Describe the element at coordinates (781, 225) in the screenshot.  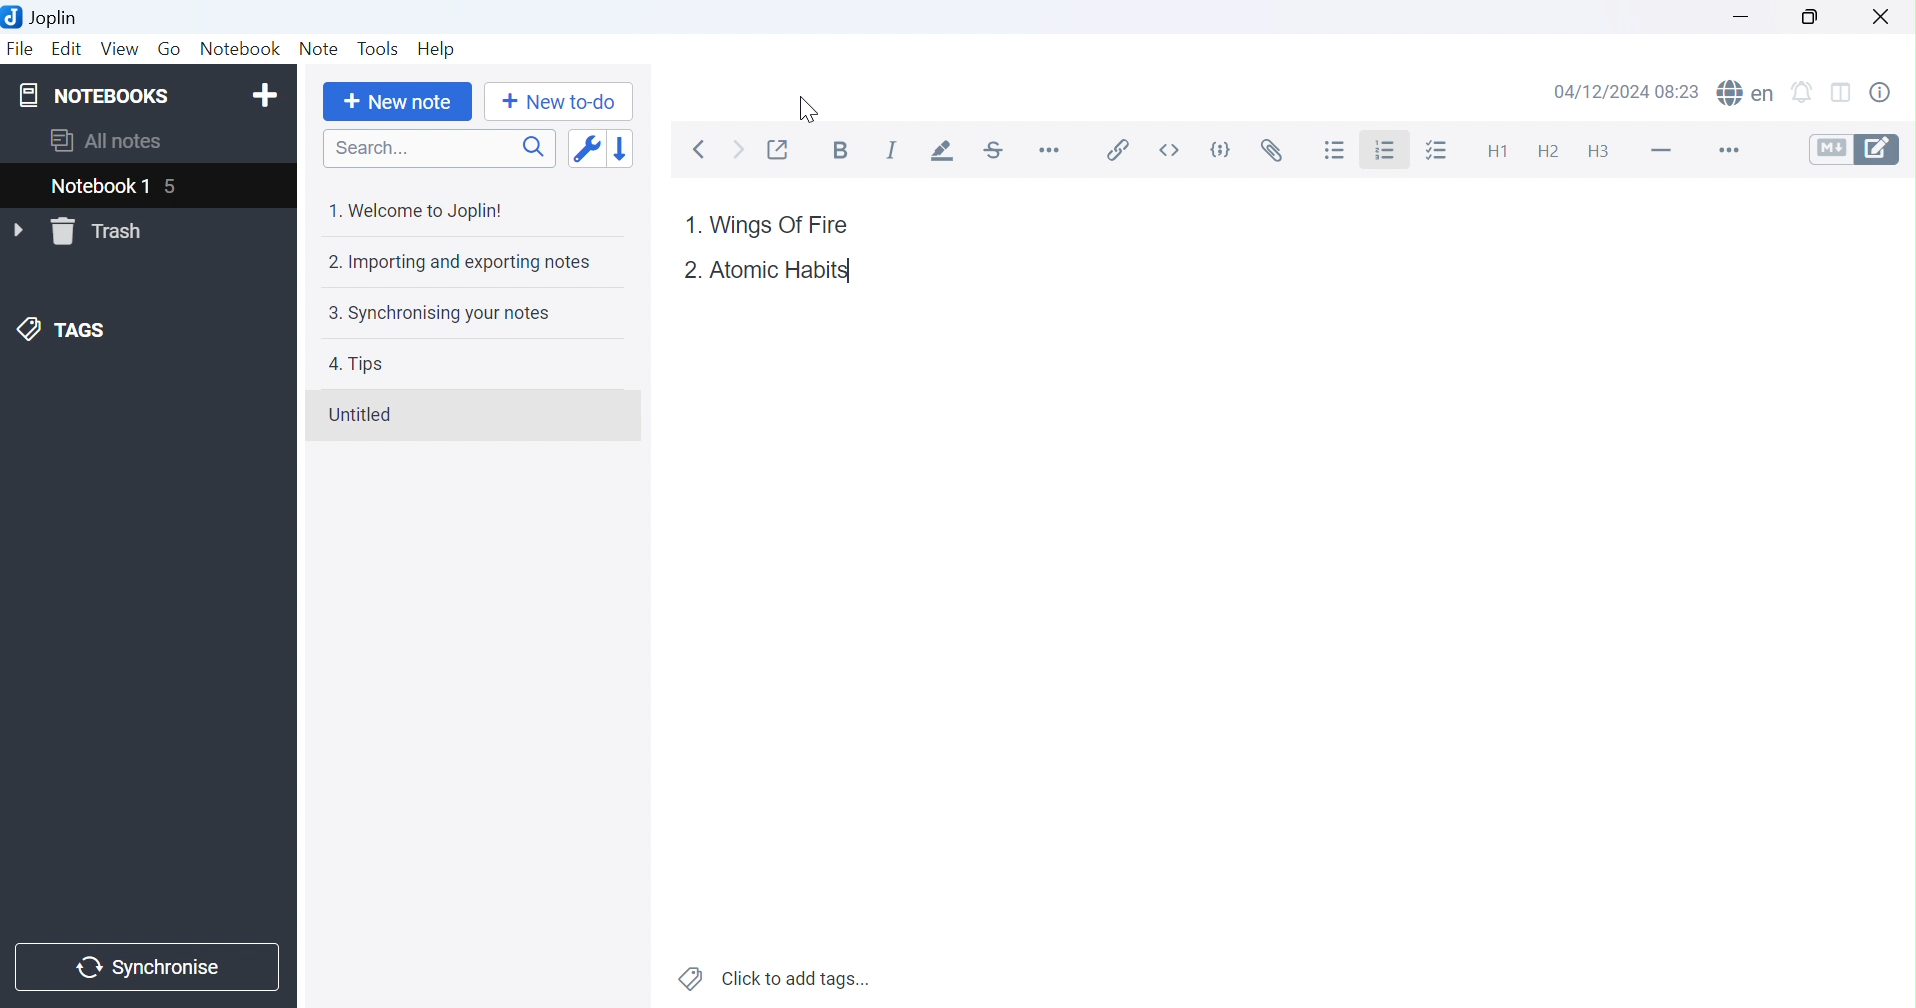
I see `Wings of Fire` at that location.